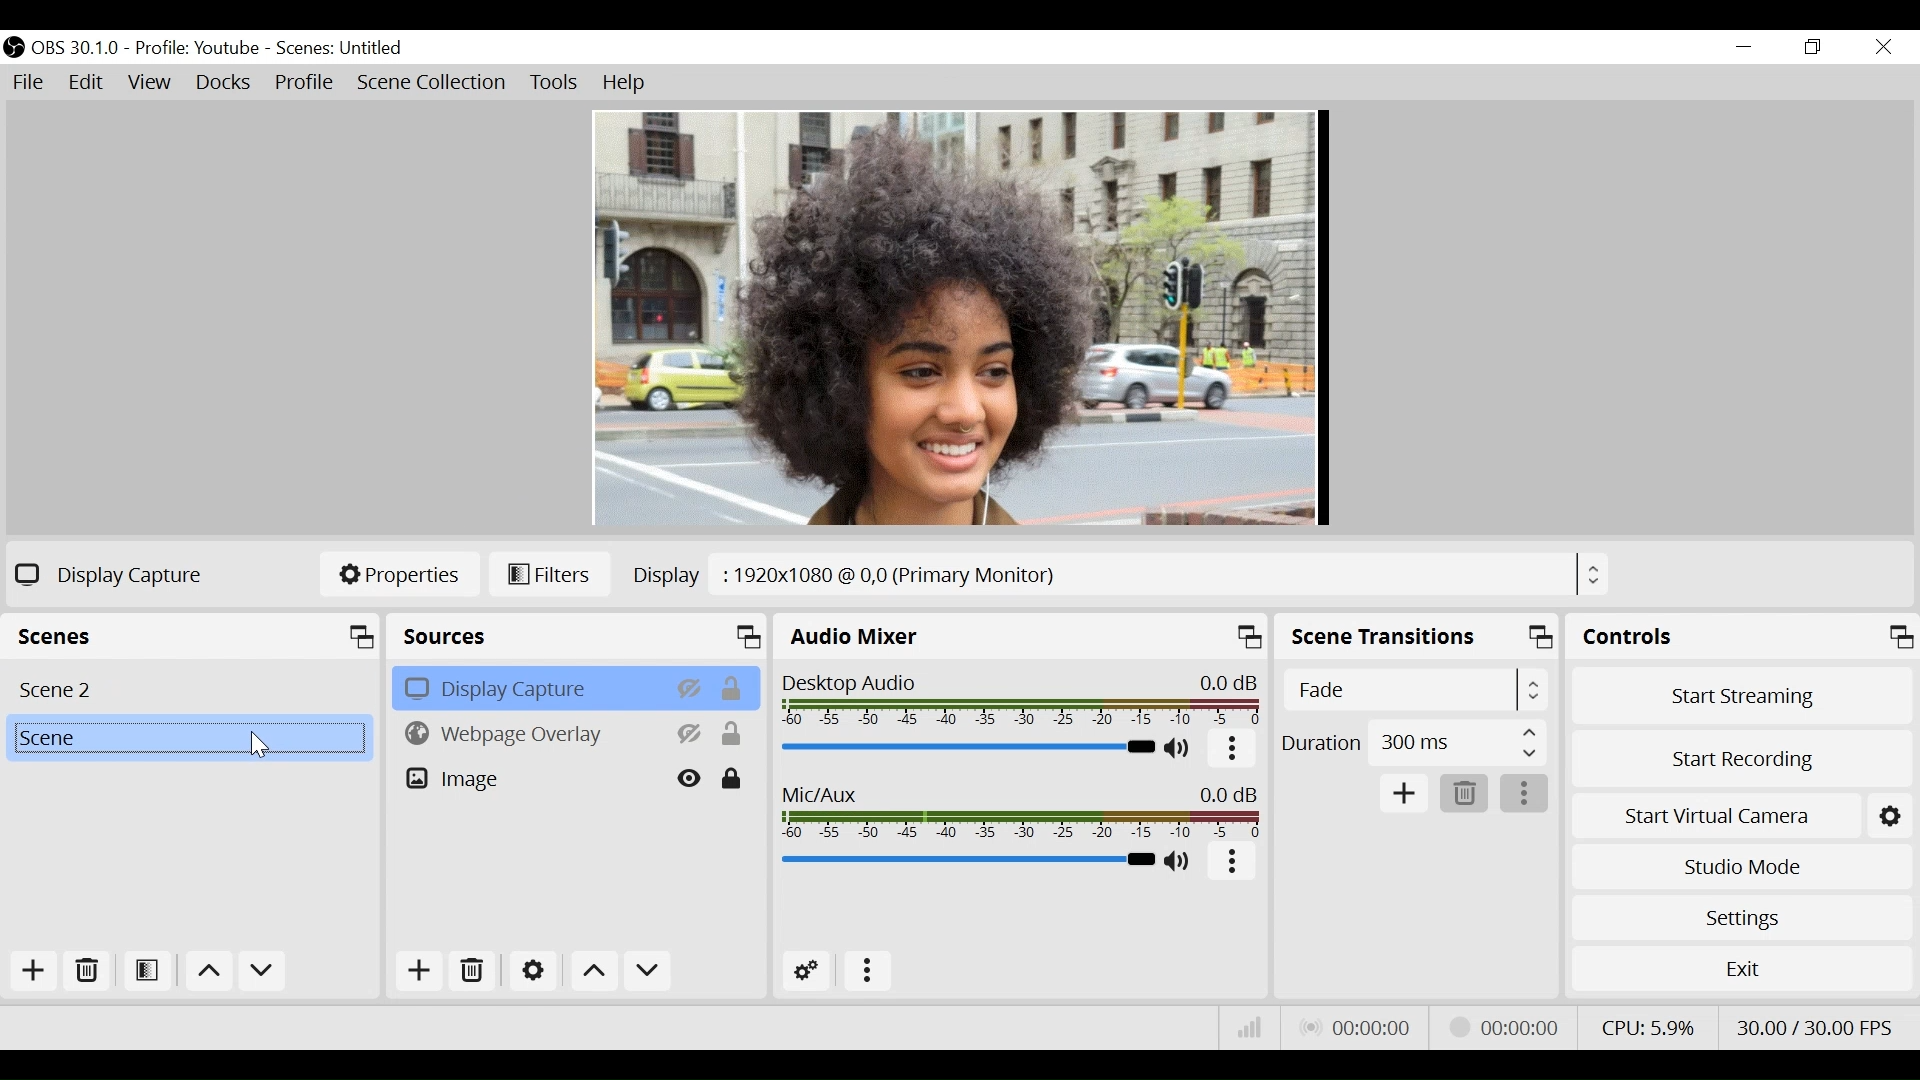  What do you see at coordinates (691, 733) in the screenshot?
I see `HIde/Display` at bounding box center [691, 733].